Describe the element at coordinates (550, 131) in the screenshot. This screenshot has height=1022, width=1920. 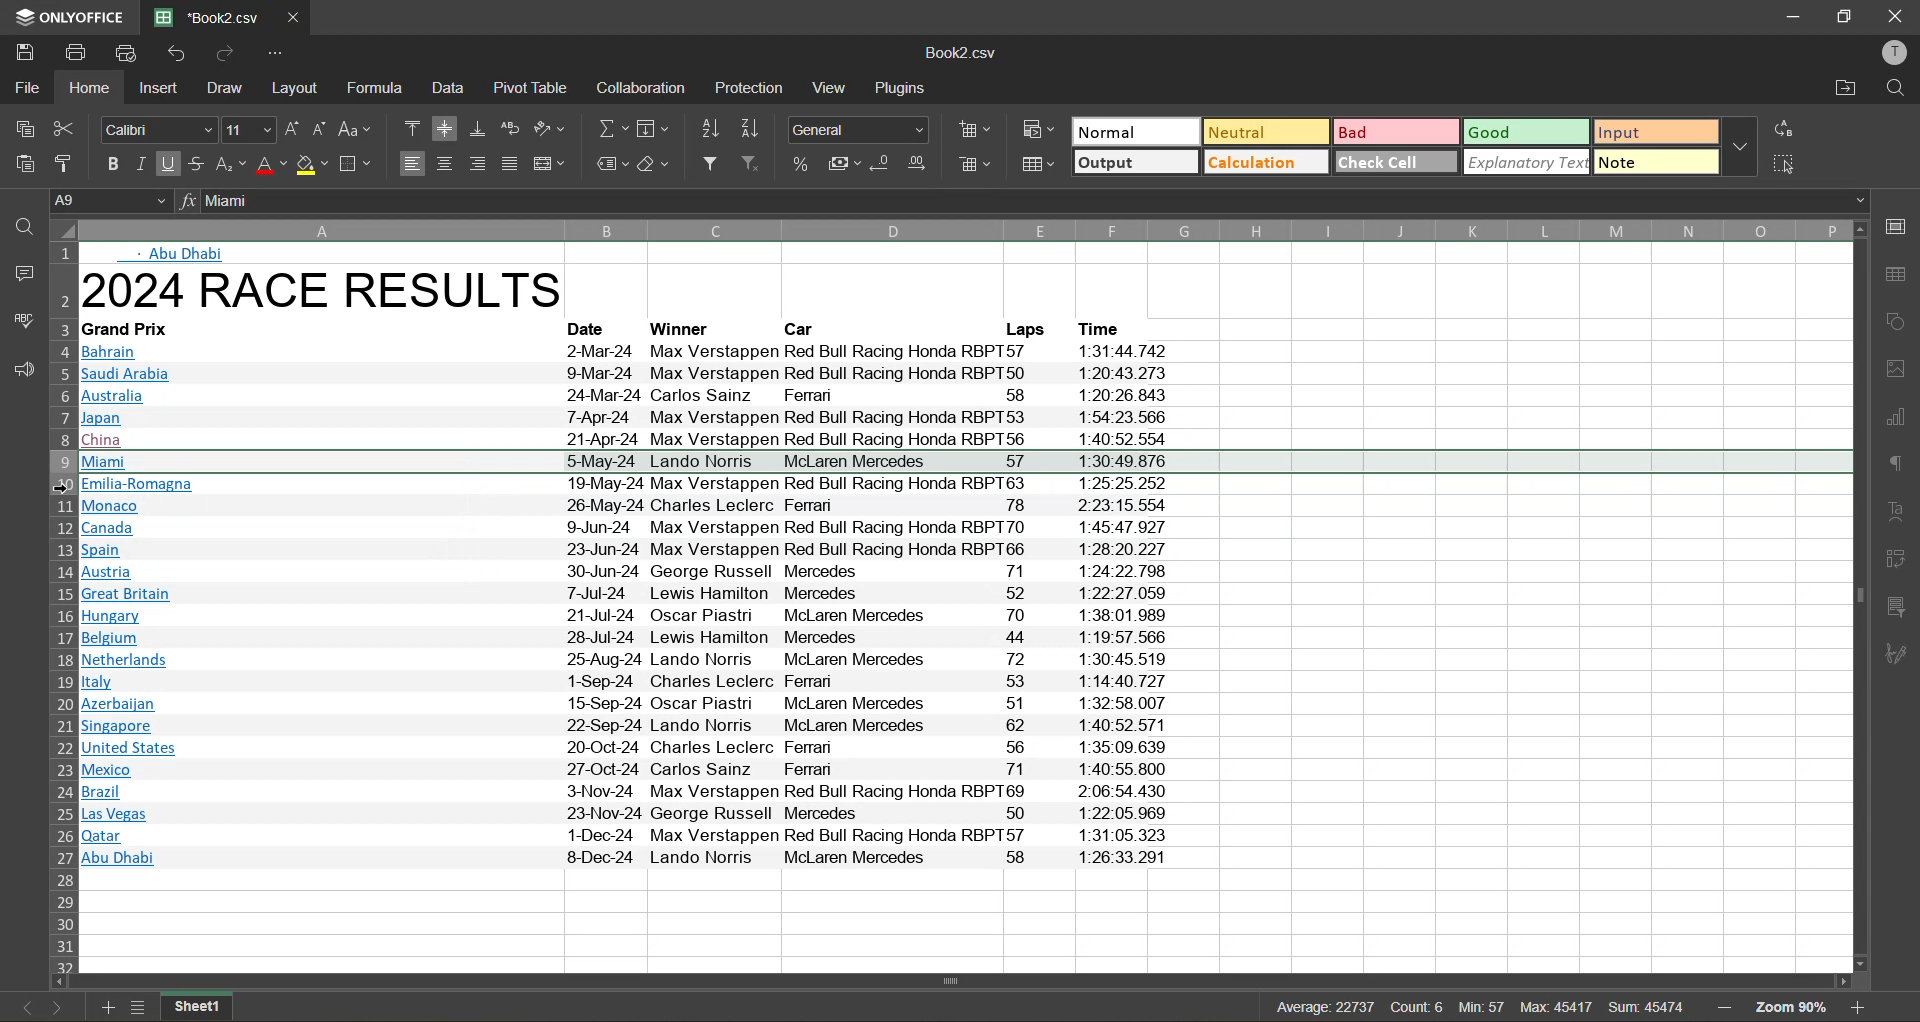
I see `orientation` at that location.